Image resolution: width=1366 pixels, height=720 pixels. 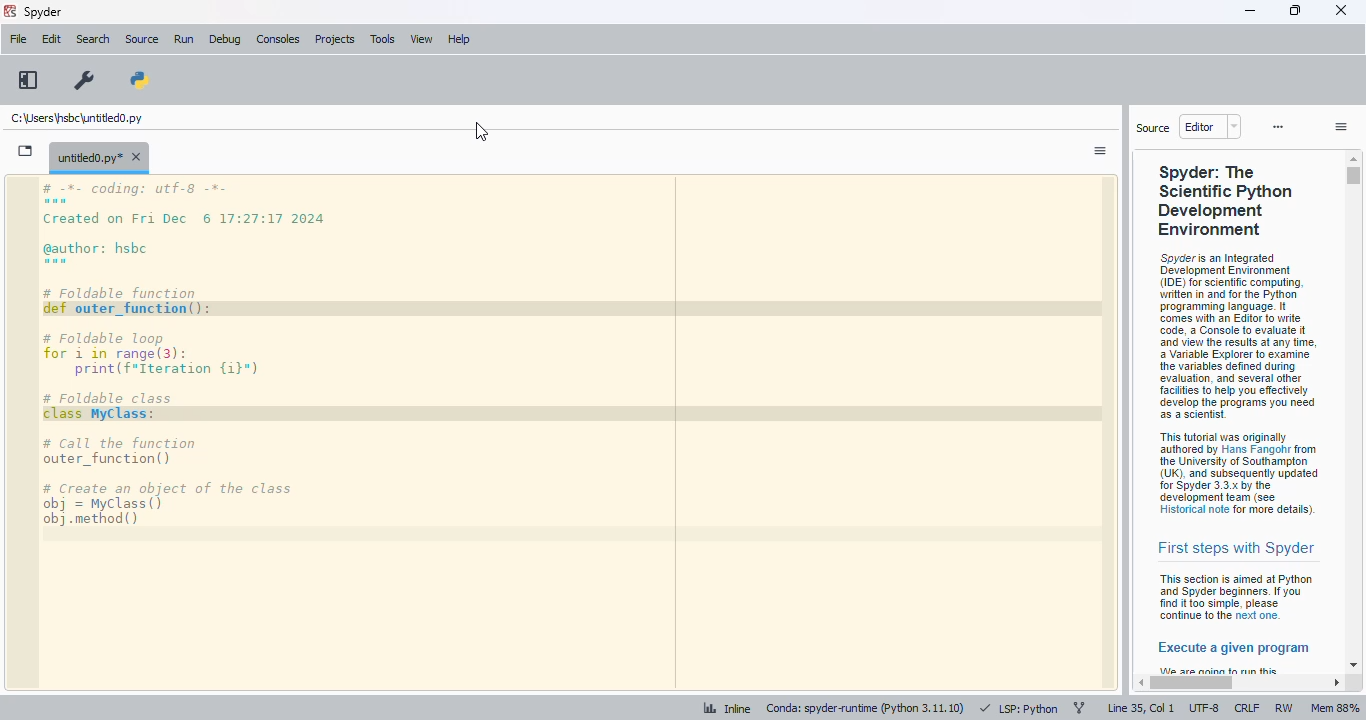 I want to click on file, so click(x=18, y=38).